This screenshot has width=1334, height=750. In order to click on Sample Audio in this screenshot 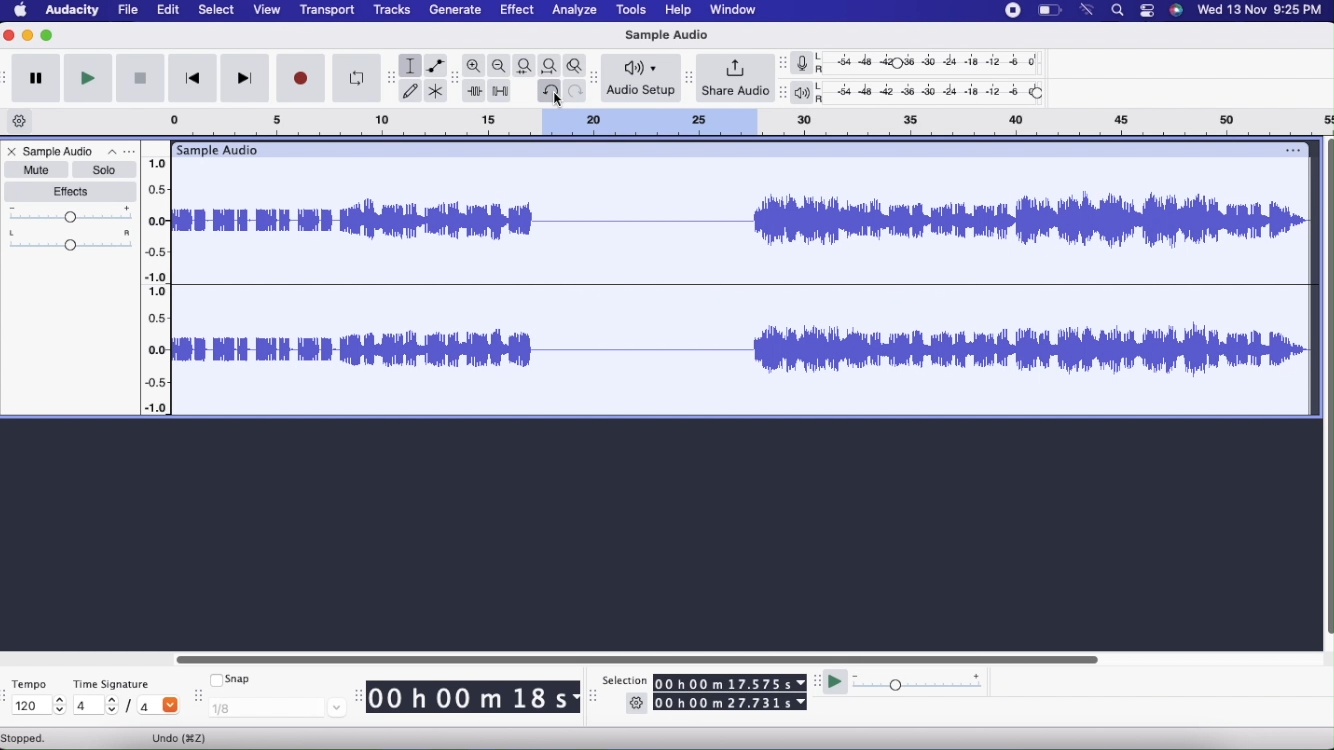, I will do `click(71, 151)`.